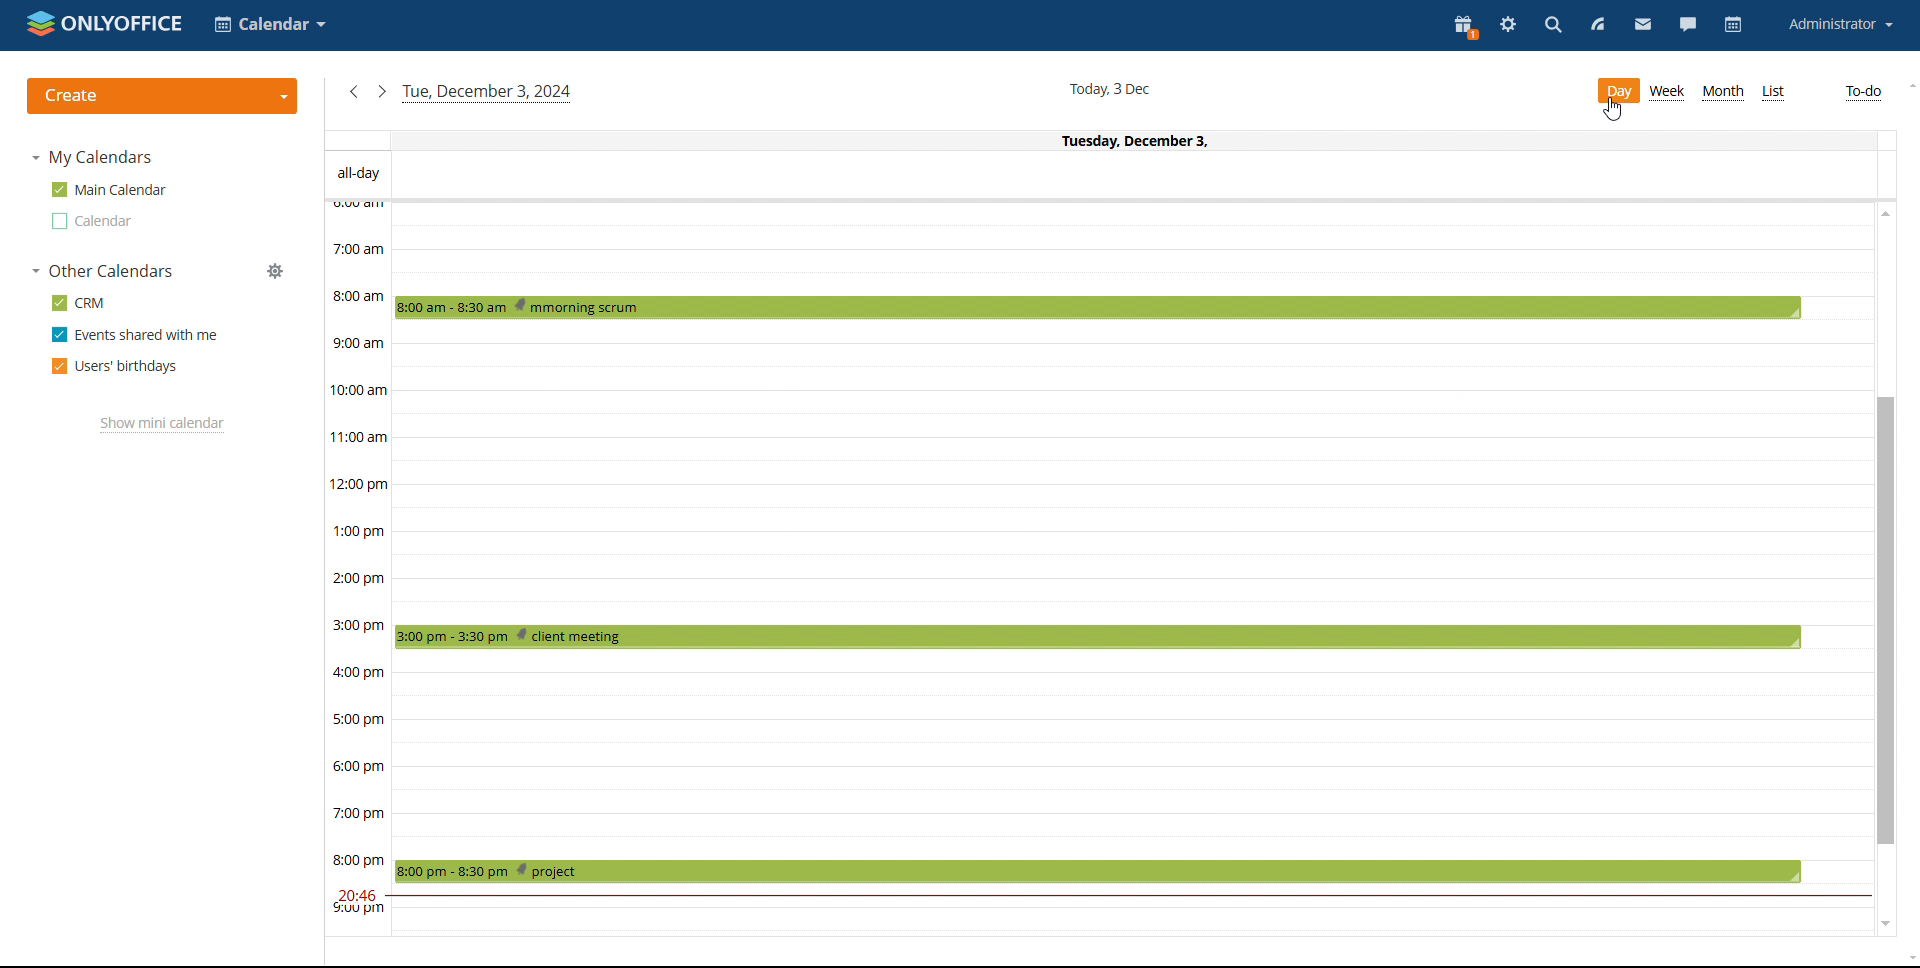 This screenshot has width=1920, height=968. What do you see at coordinates (104, 22) in the screenshot?
I see `logo` at bounding box center [104, 22].